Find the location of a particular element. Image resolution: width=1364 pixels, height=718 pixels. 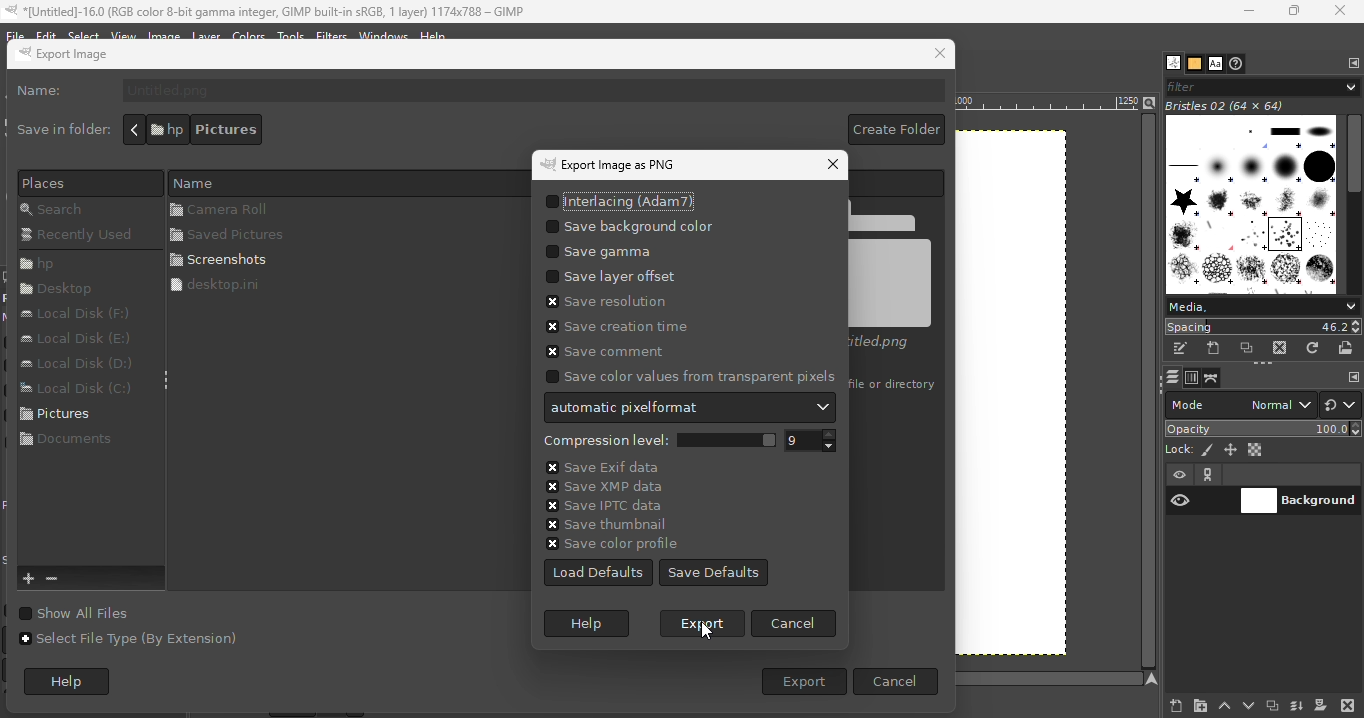

cratee a new layer group is located at coordinates (1199, 705).